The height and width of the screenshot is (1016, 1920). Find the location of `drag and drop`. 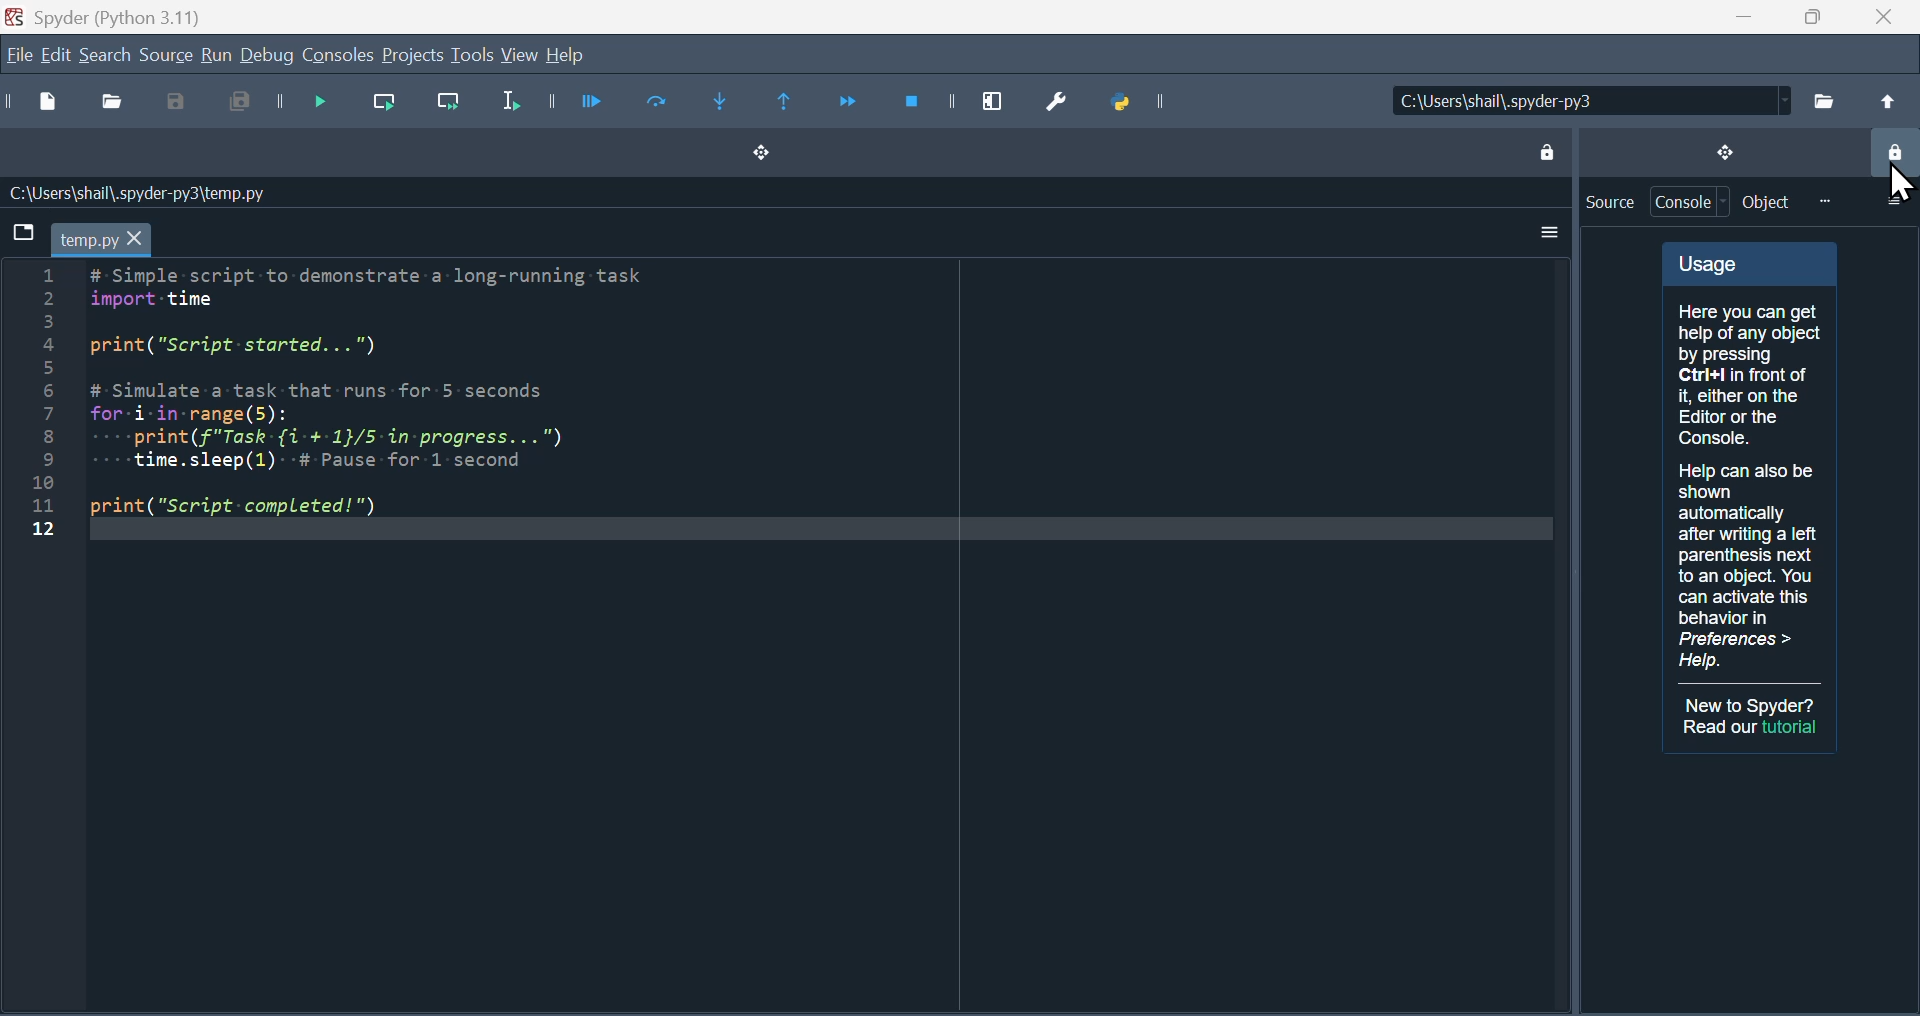

drag and drop is located at coordinates (1723, 151).